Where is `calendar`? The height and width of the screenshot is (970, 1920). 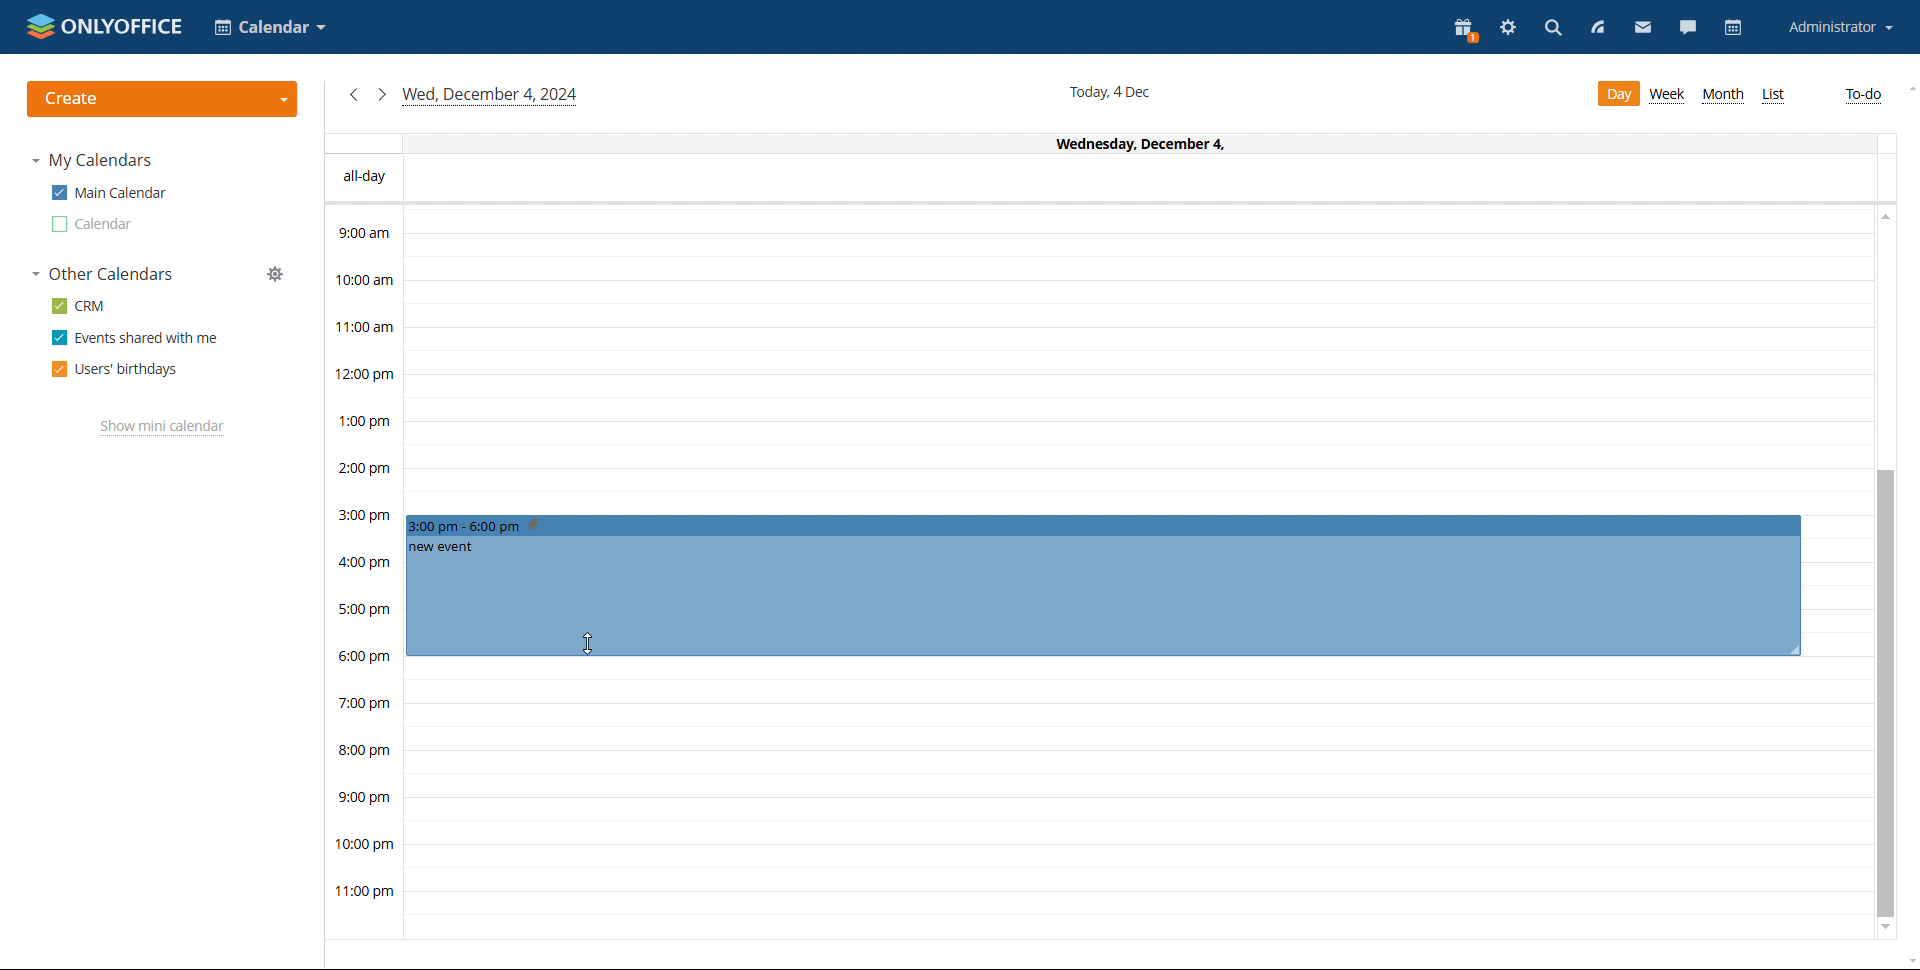
calendar is located at coordinates (1736, 27).